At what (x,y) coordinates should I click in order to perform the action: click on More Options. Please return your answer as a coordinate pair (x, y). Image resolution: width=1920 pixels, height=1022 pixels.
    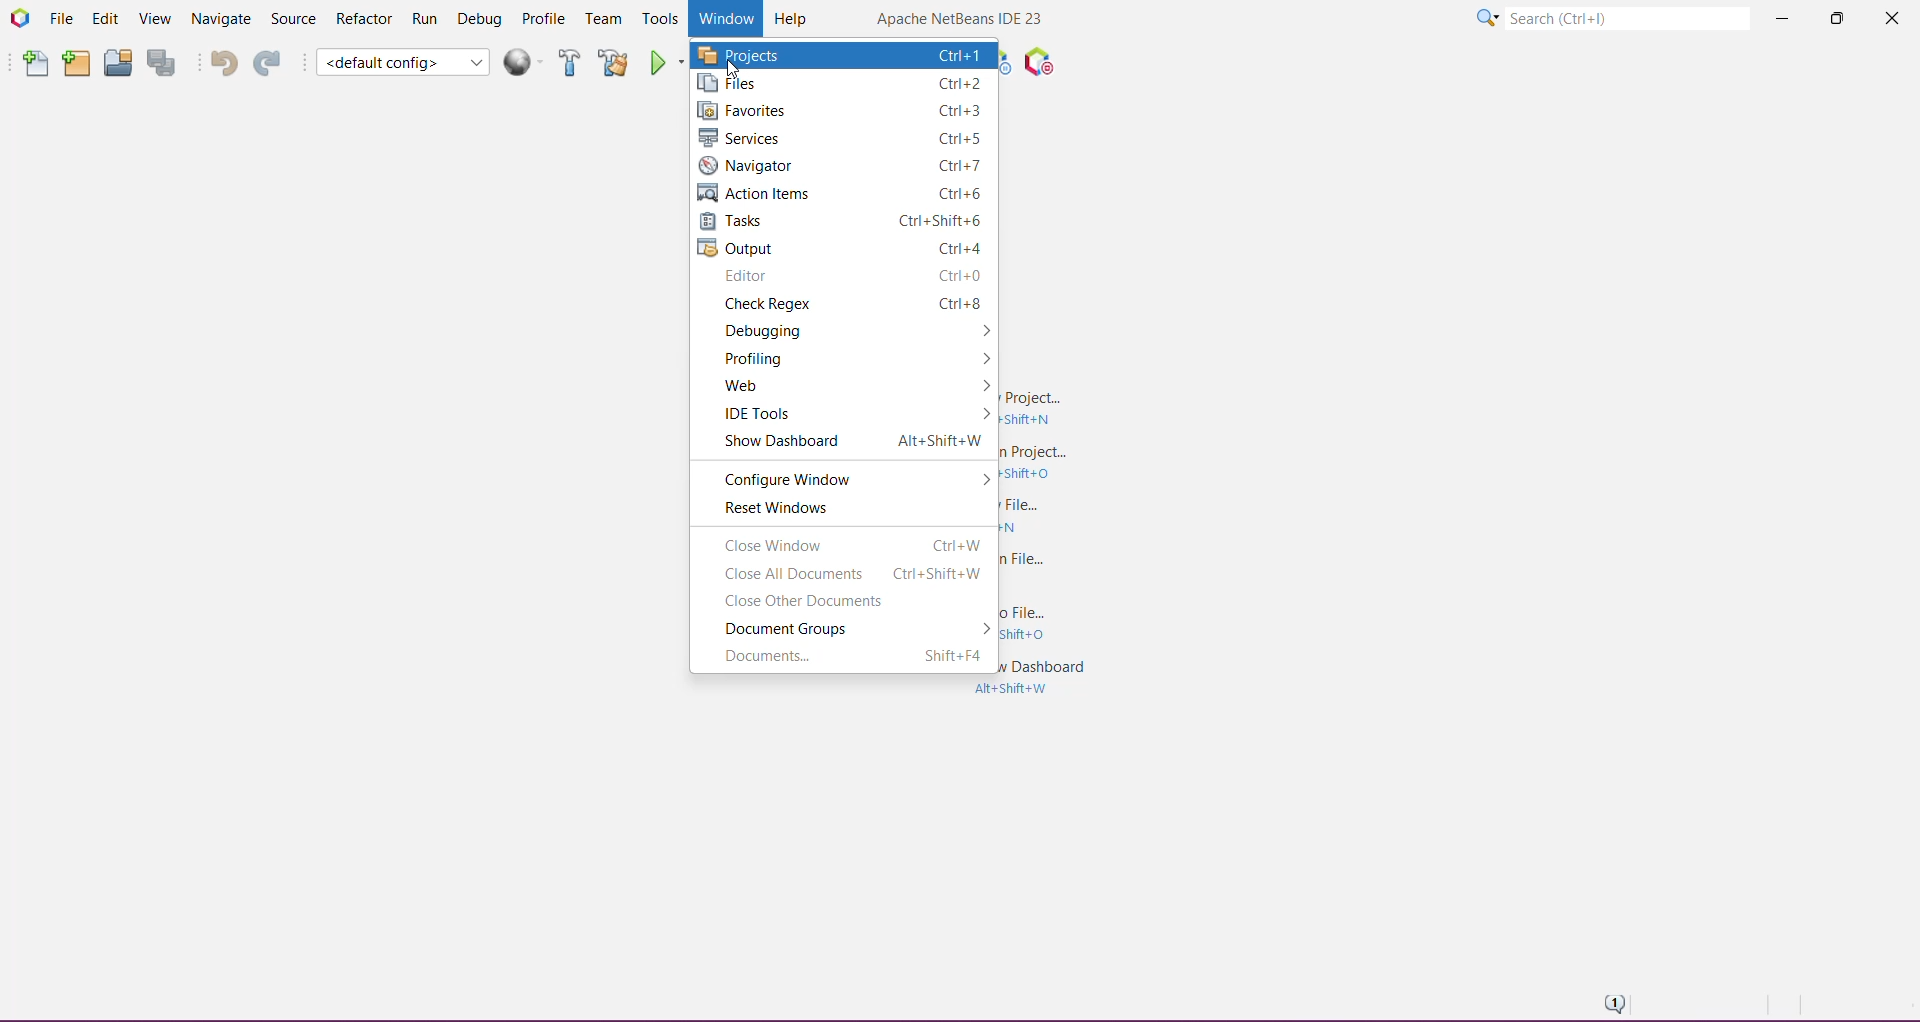
    Looking at the image, I should click on (984, 388).